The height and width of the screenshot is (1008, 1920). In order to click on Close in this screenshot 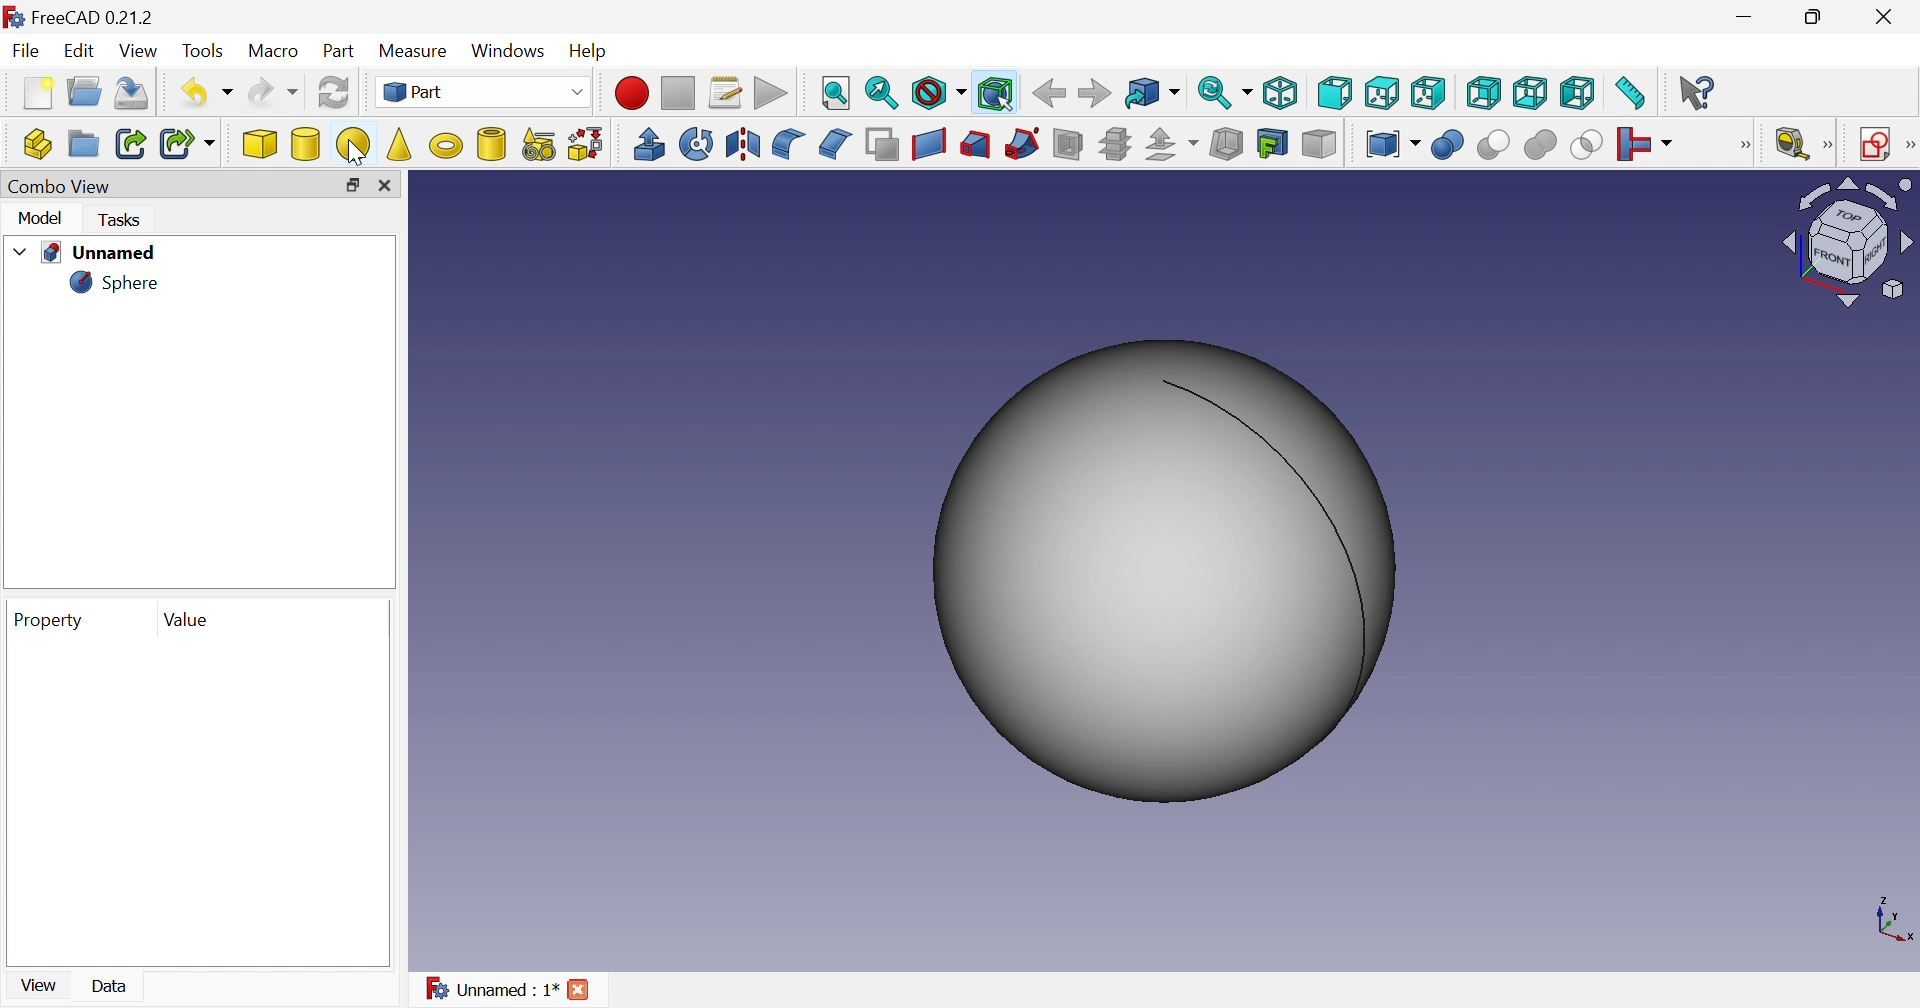, I will do `click(581, 988)`.